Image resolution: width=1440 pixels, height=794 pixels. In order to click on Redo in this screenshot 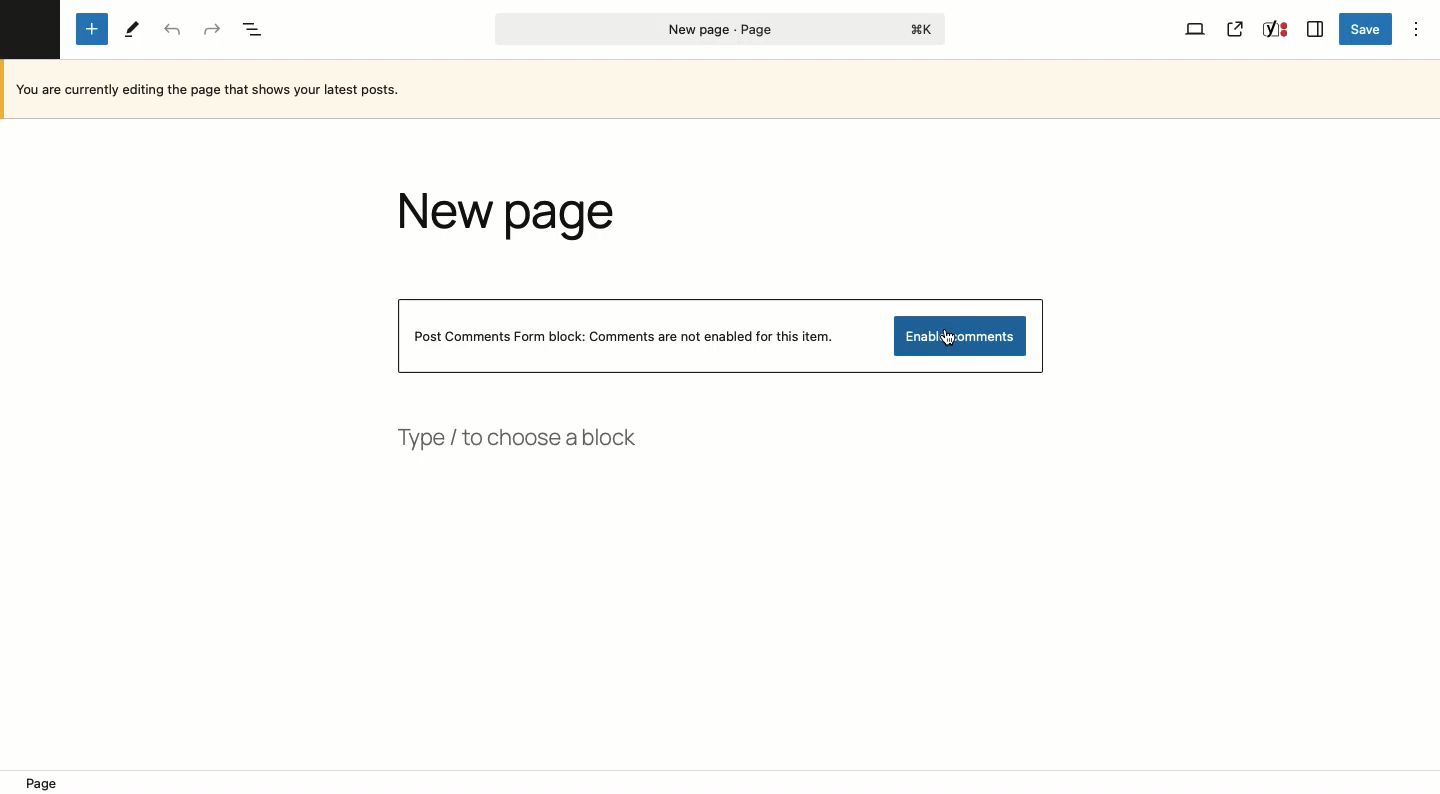, I will do `click(209, 30)`.